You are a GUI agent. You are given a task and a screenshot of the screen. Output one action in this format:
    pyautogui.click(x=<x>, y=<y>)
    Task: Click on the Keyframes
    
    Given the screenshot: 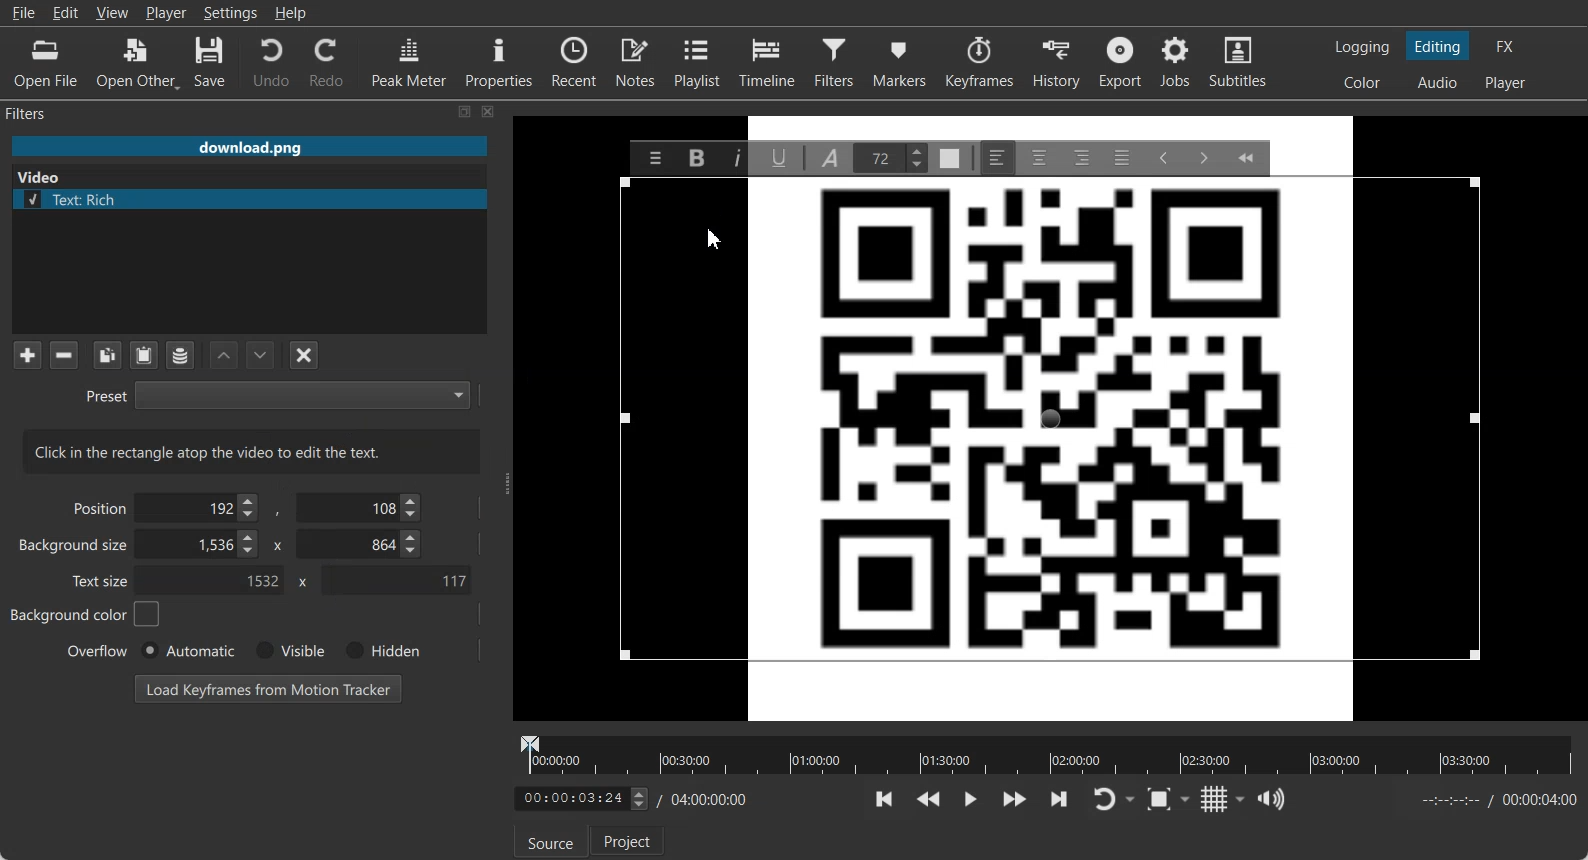 What is the action you would take?
    pyautogui.click(x=979, y=61)
    